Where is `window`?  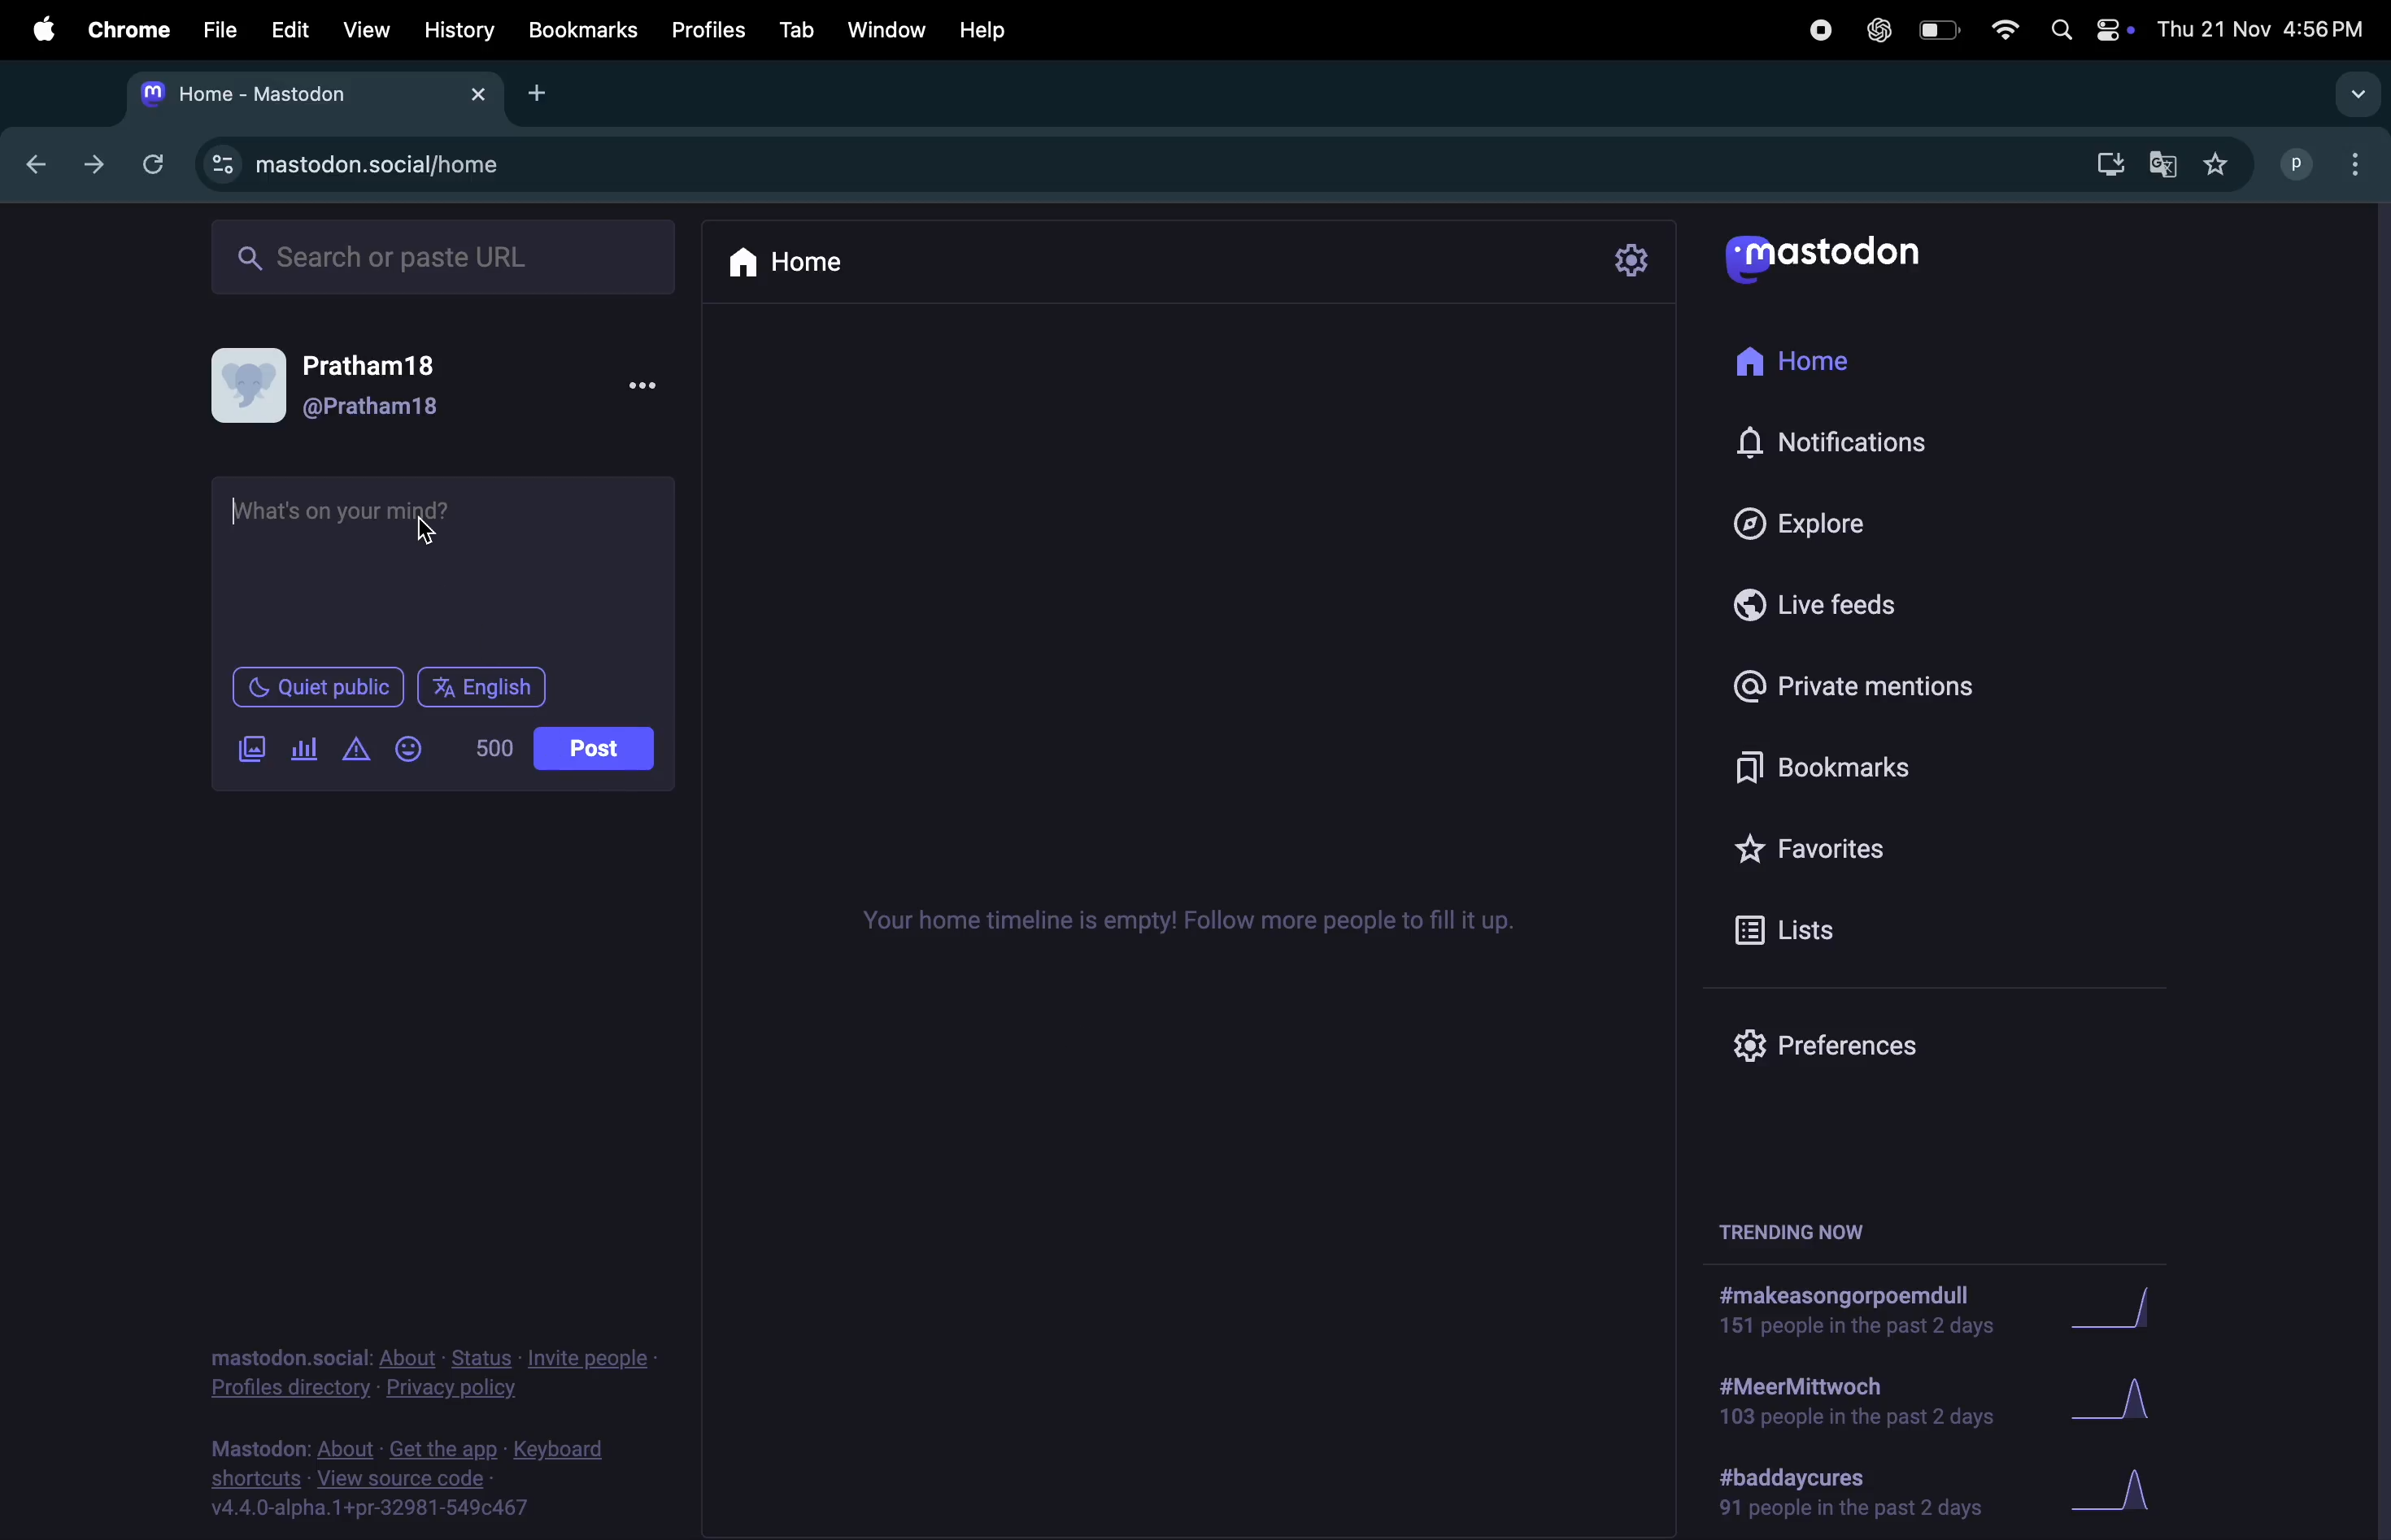
window is located at coordinates (885, 29).